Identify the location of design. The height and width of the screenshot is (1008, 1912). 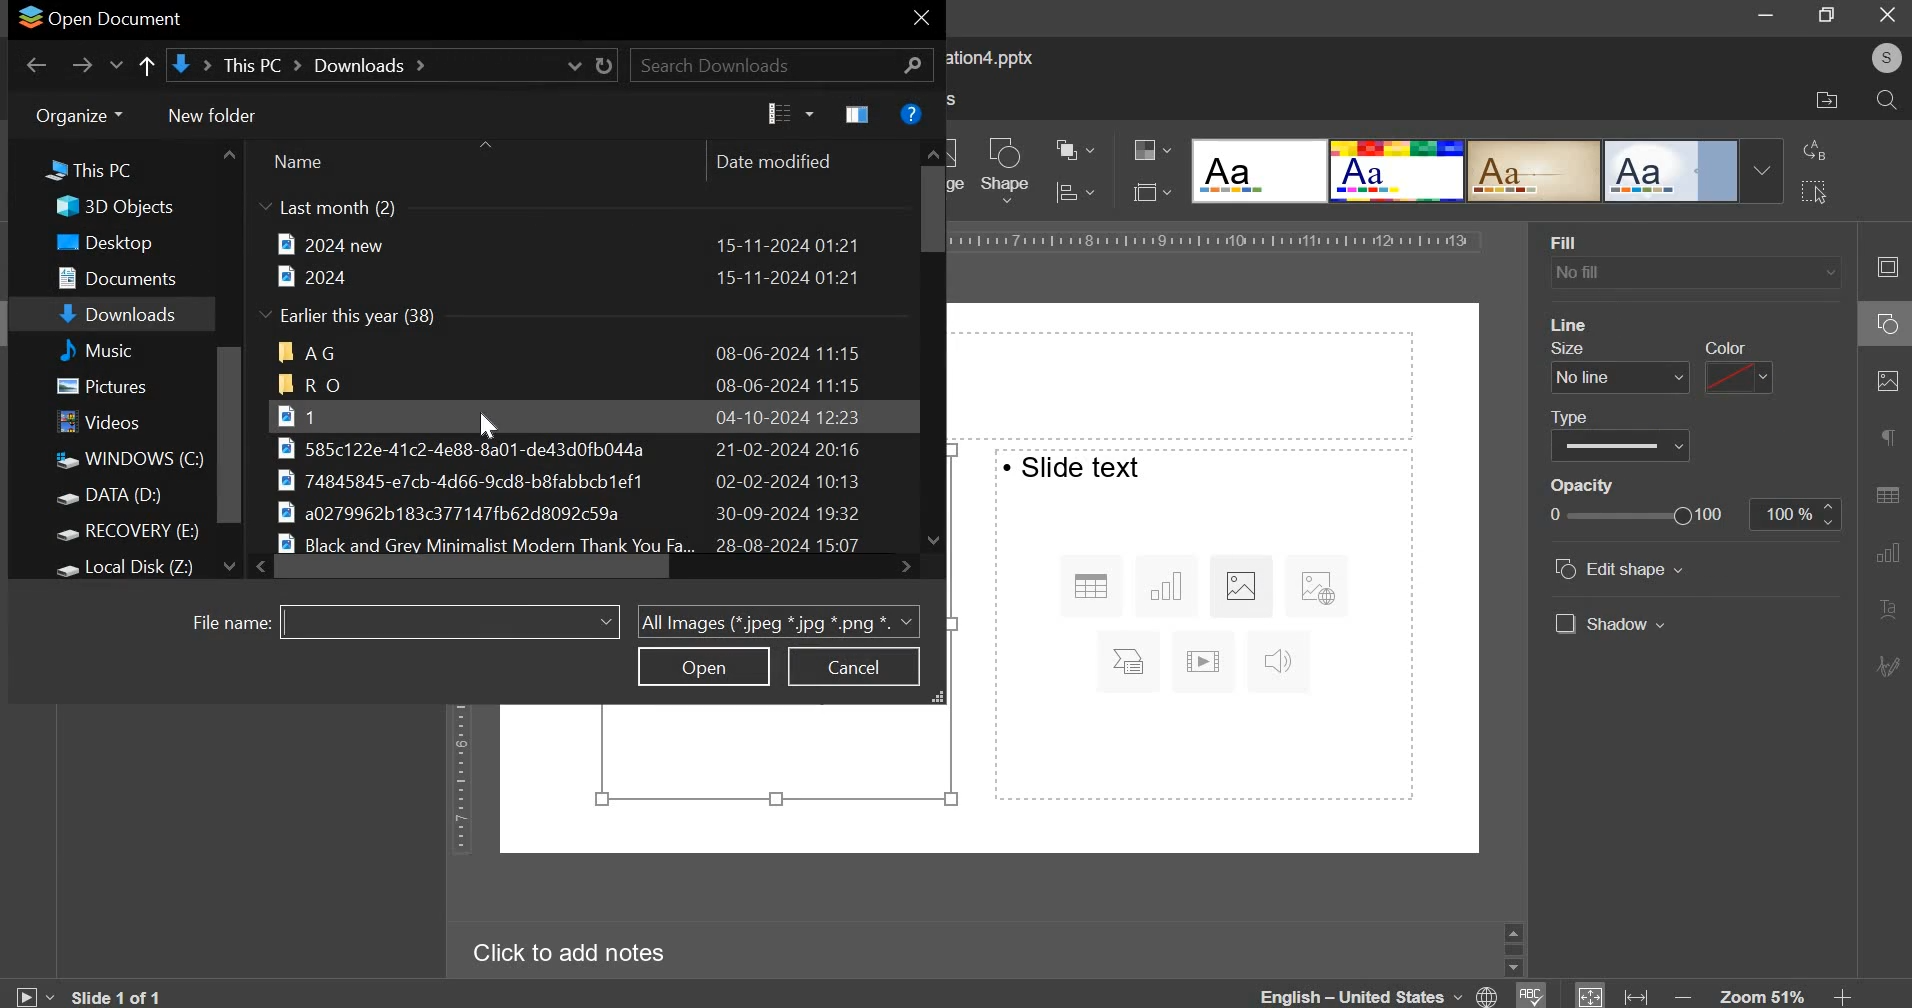
(1399, 172).